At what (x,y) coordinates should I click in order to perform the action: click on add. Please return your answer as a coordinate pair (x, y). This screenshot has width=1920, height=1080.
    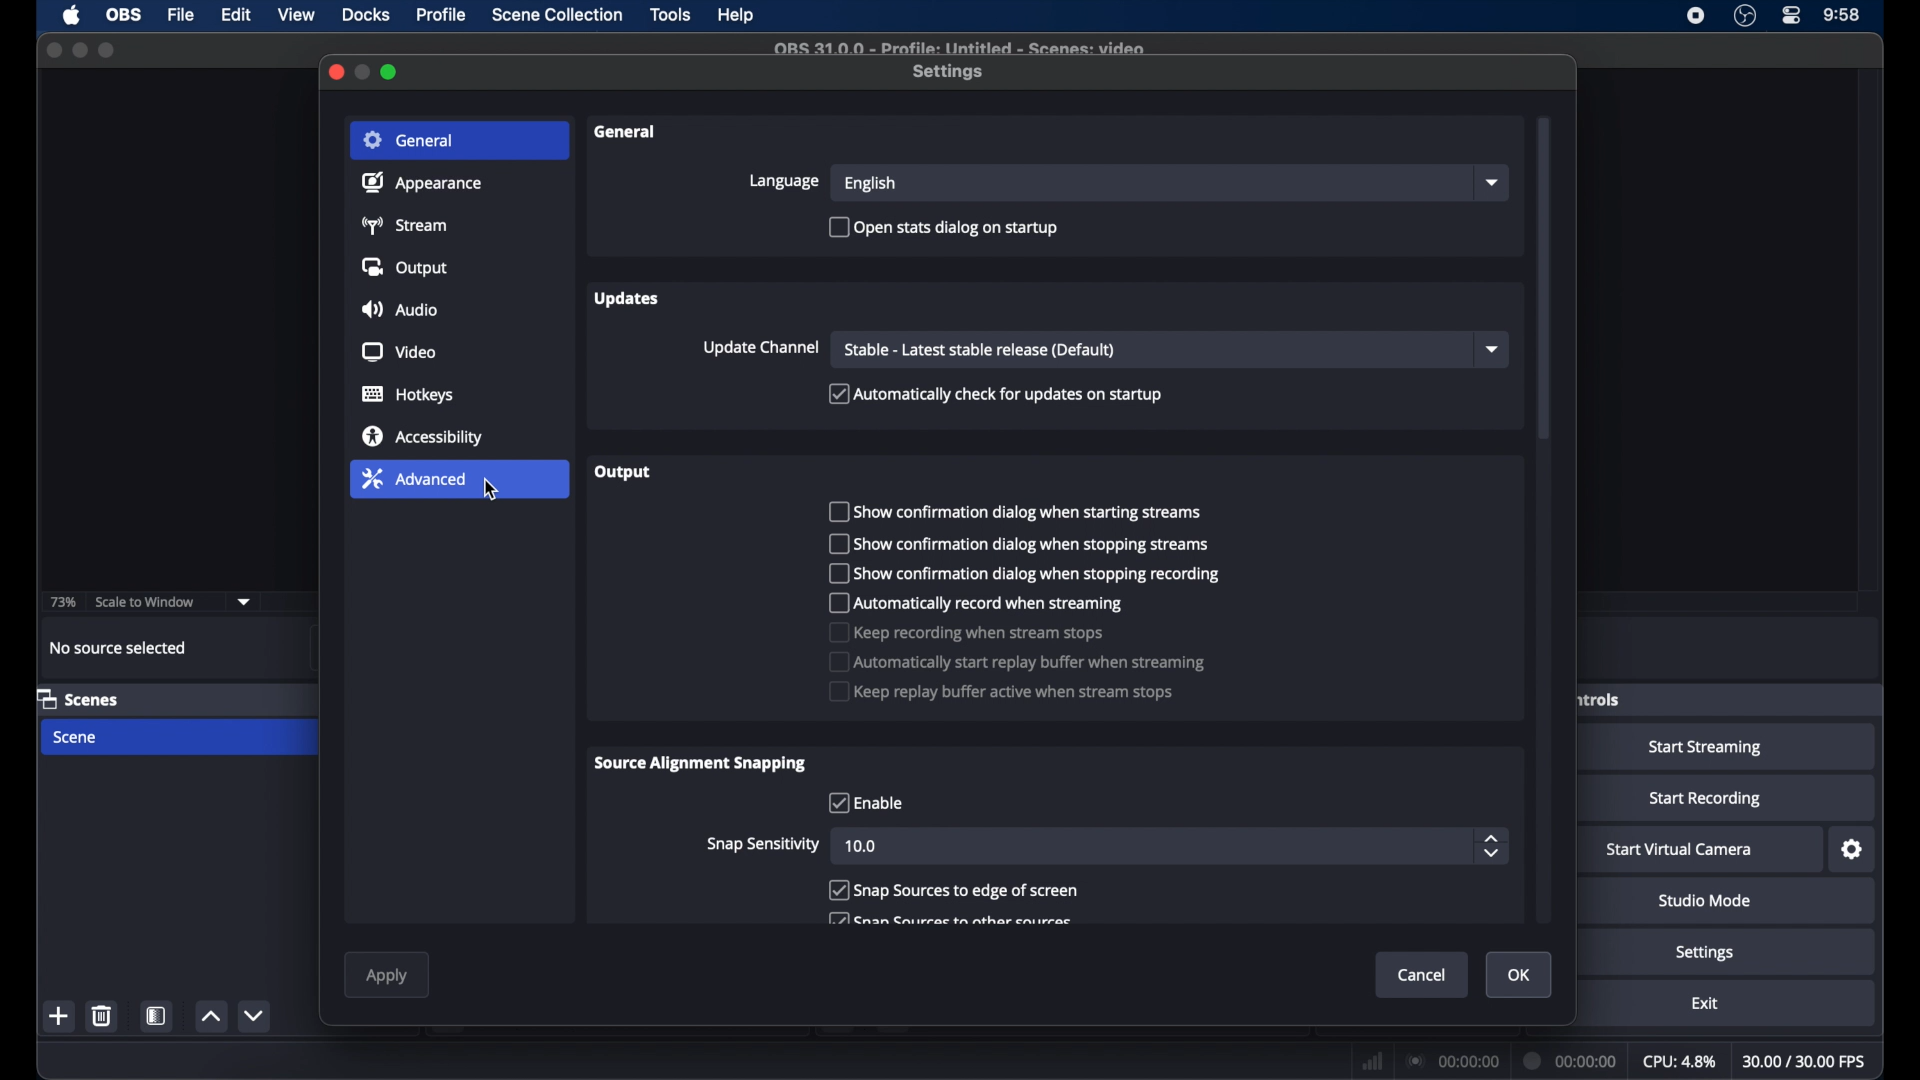
    Looking at the image, I should click on (60, 1018).